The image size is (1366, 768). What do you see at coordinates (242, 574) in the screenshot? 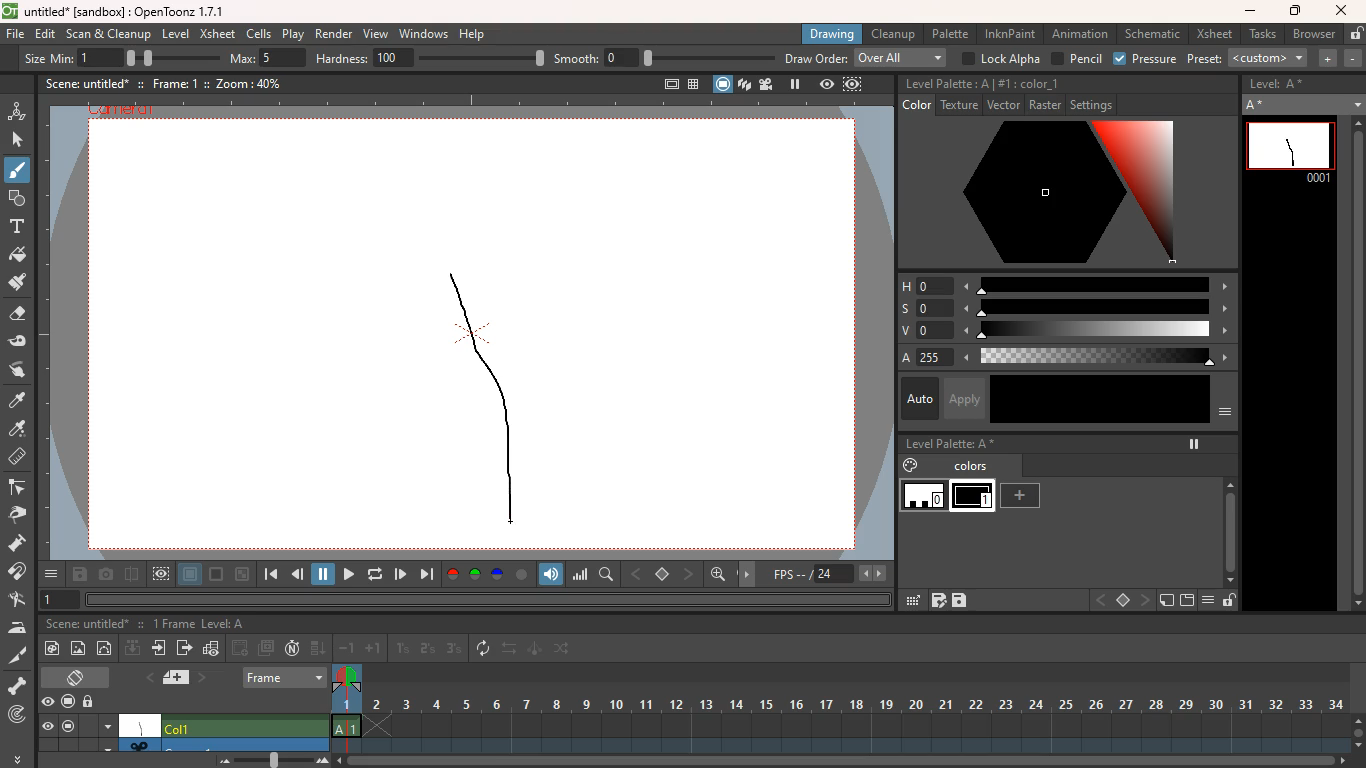
I see `minimize` at bounding box center [242, 574].